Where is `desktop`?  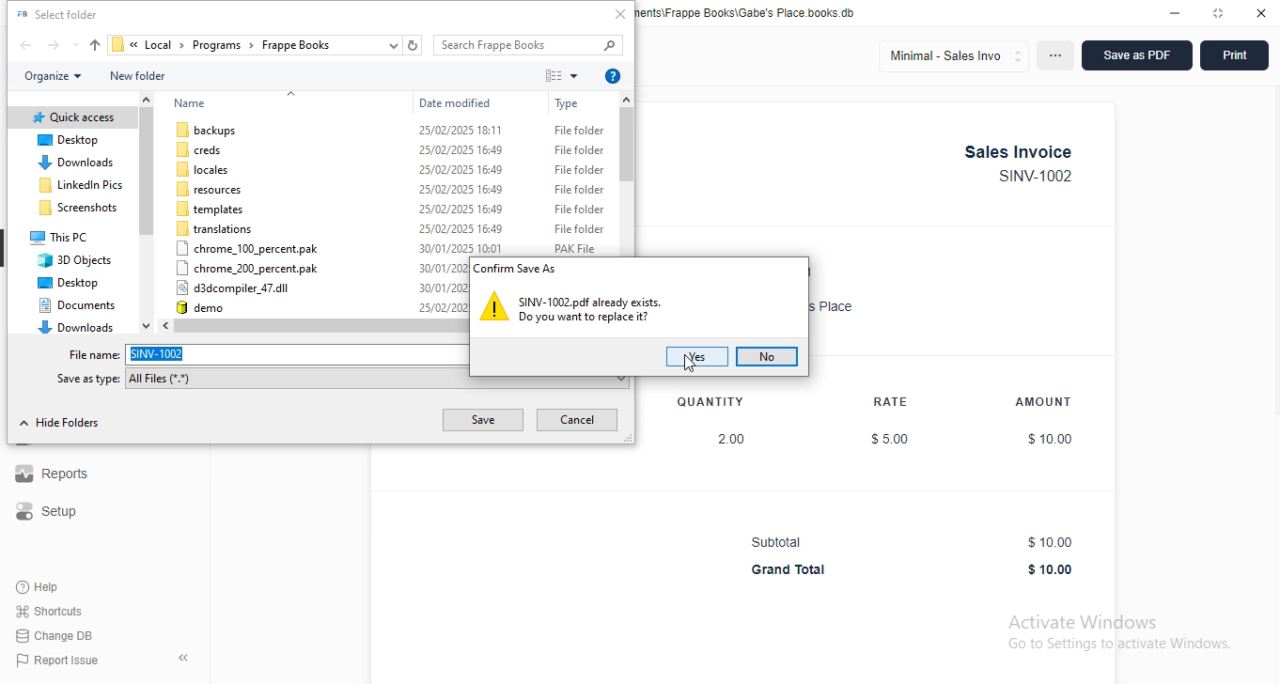 desktop is located at coordinates (70, 140).